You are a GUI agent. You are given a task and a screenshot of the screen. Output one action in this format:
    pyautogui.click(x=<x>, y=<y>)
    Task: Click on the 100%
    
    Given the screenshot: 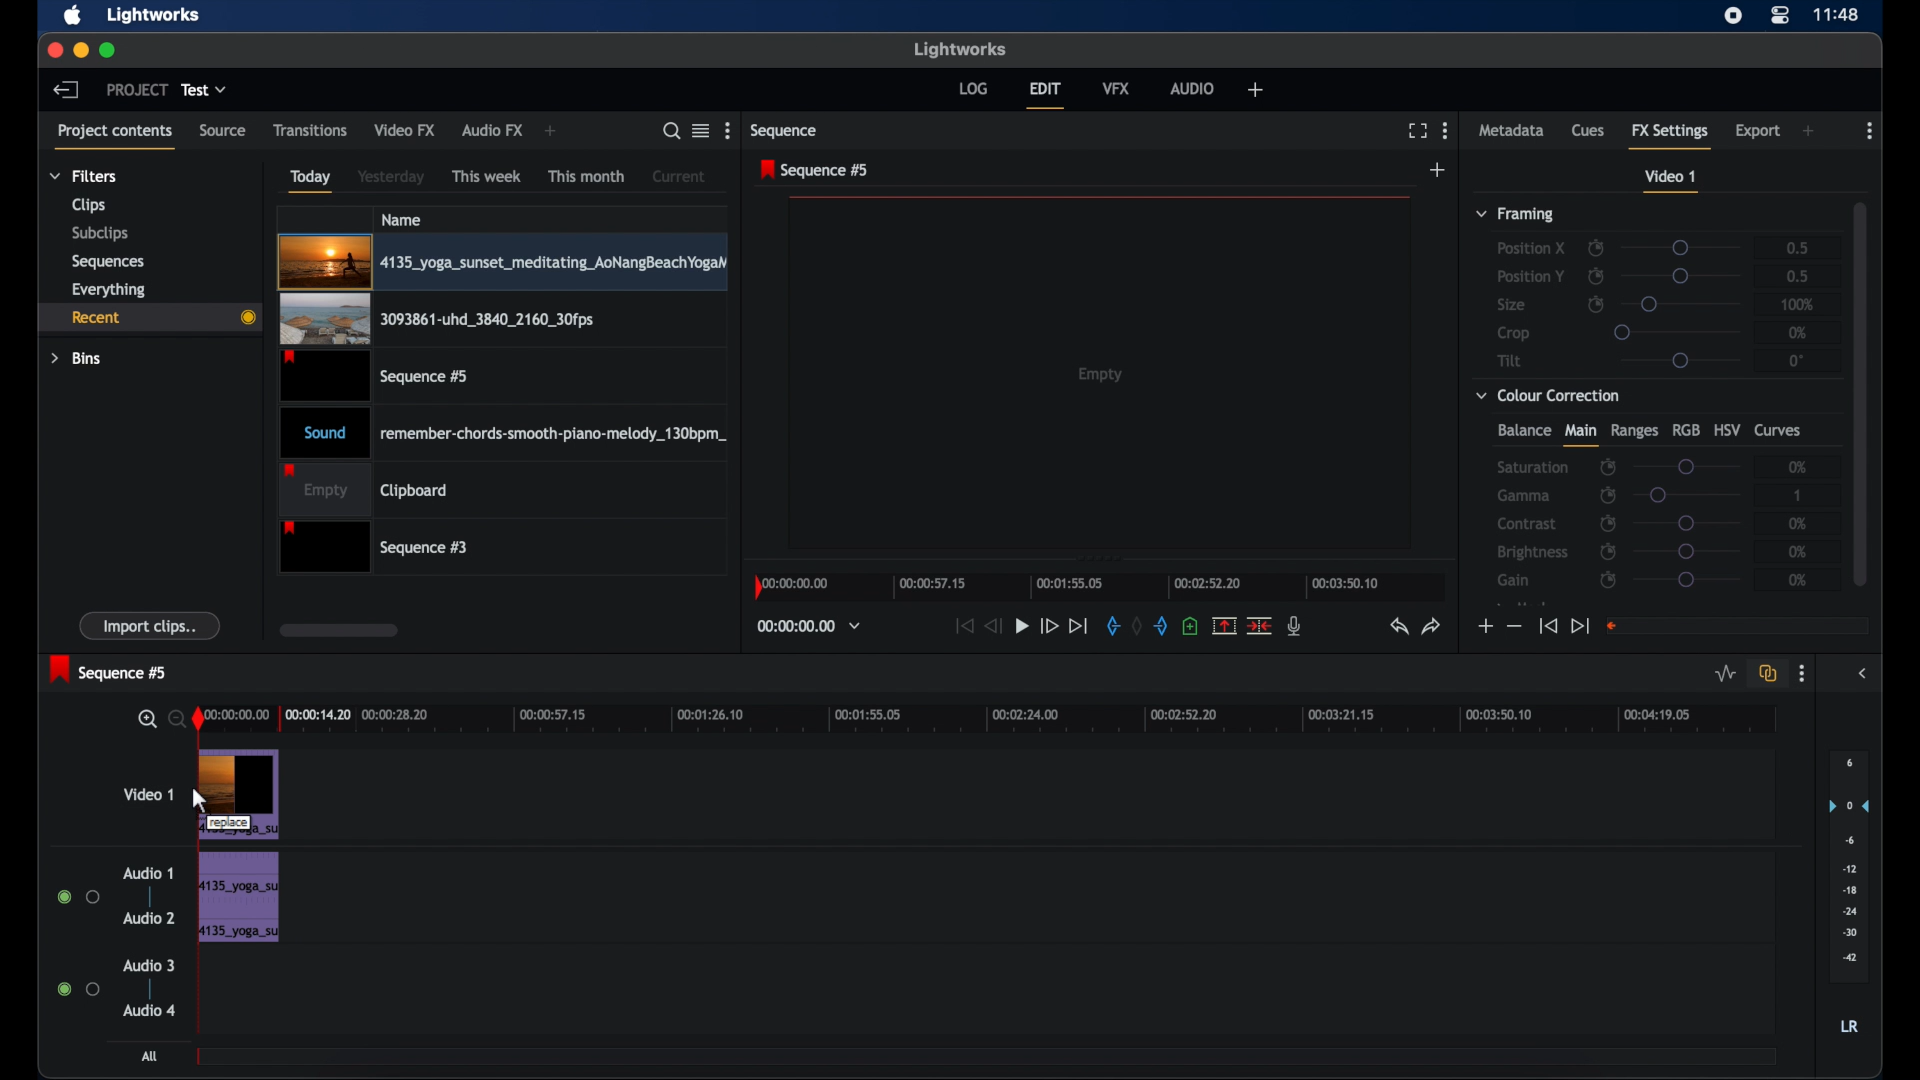 What is the action you would take?
    pyautogui.click(x=1798, y=304)
    